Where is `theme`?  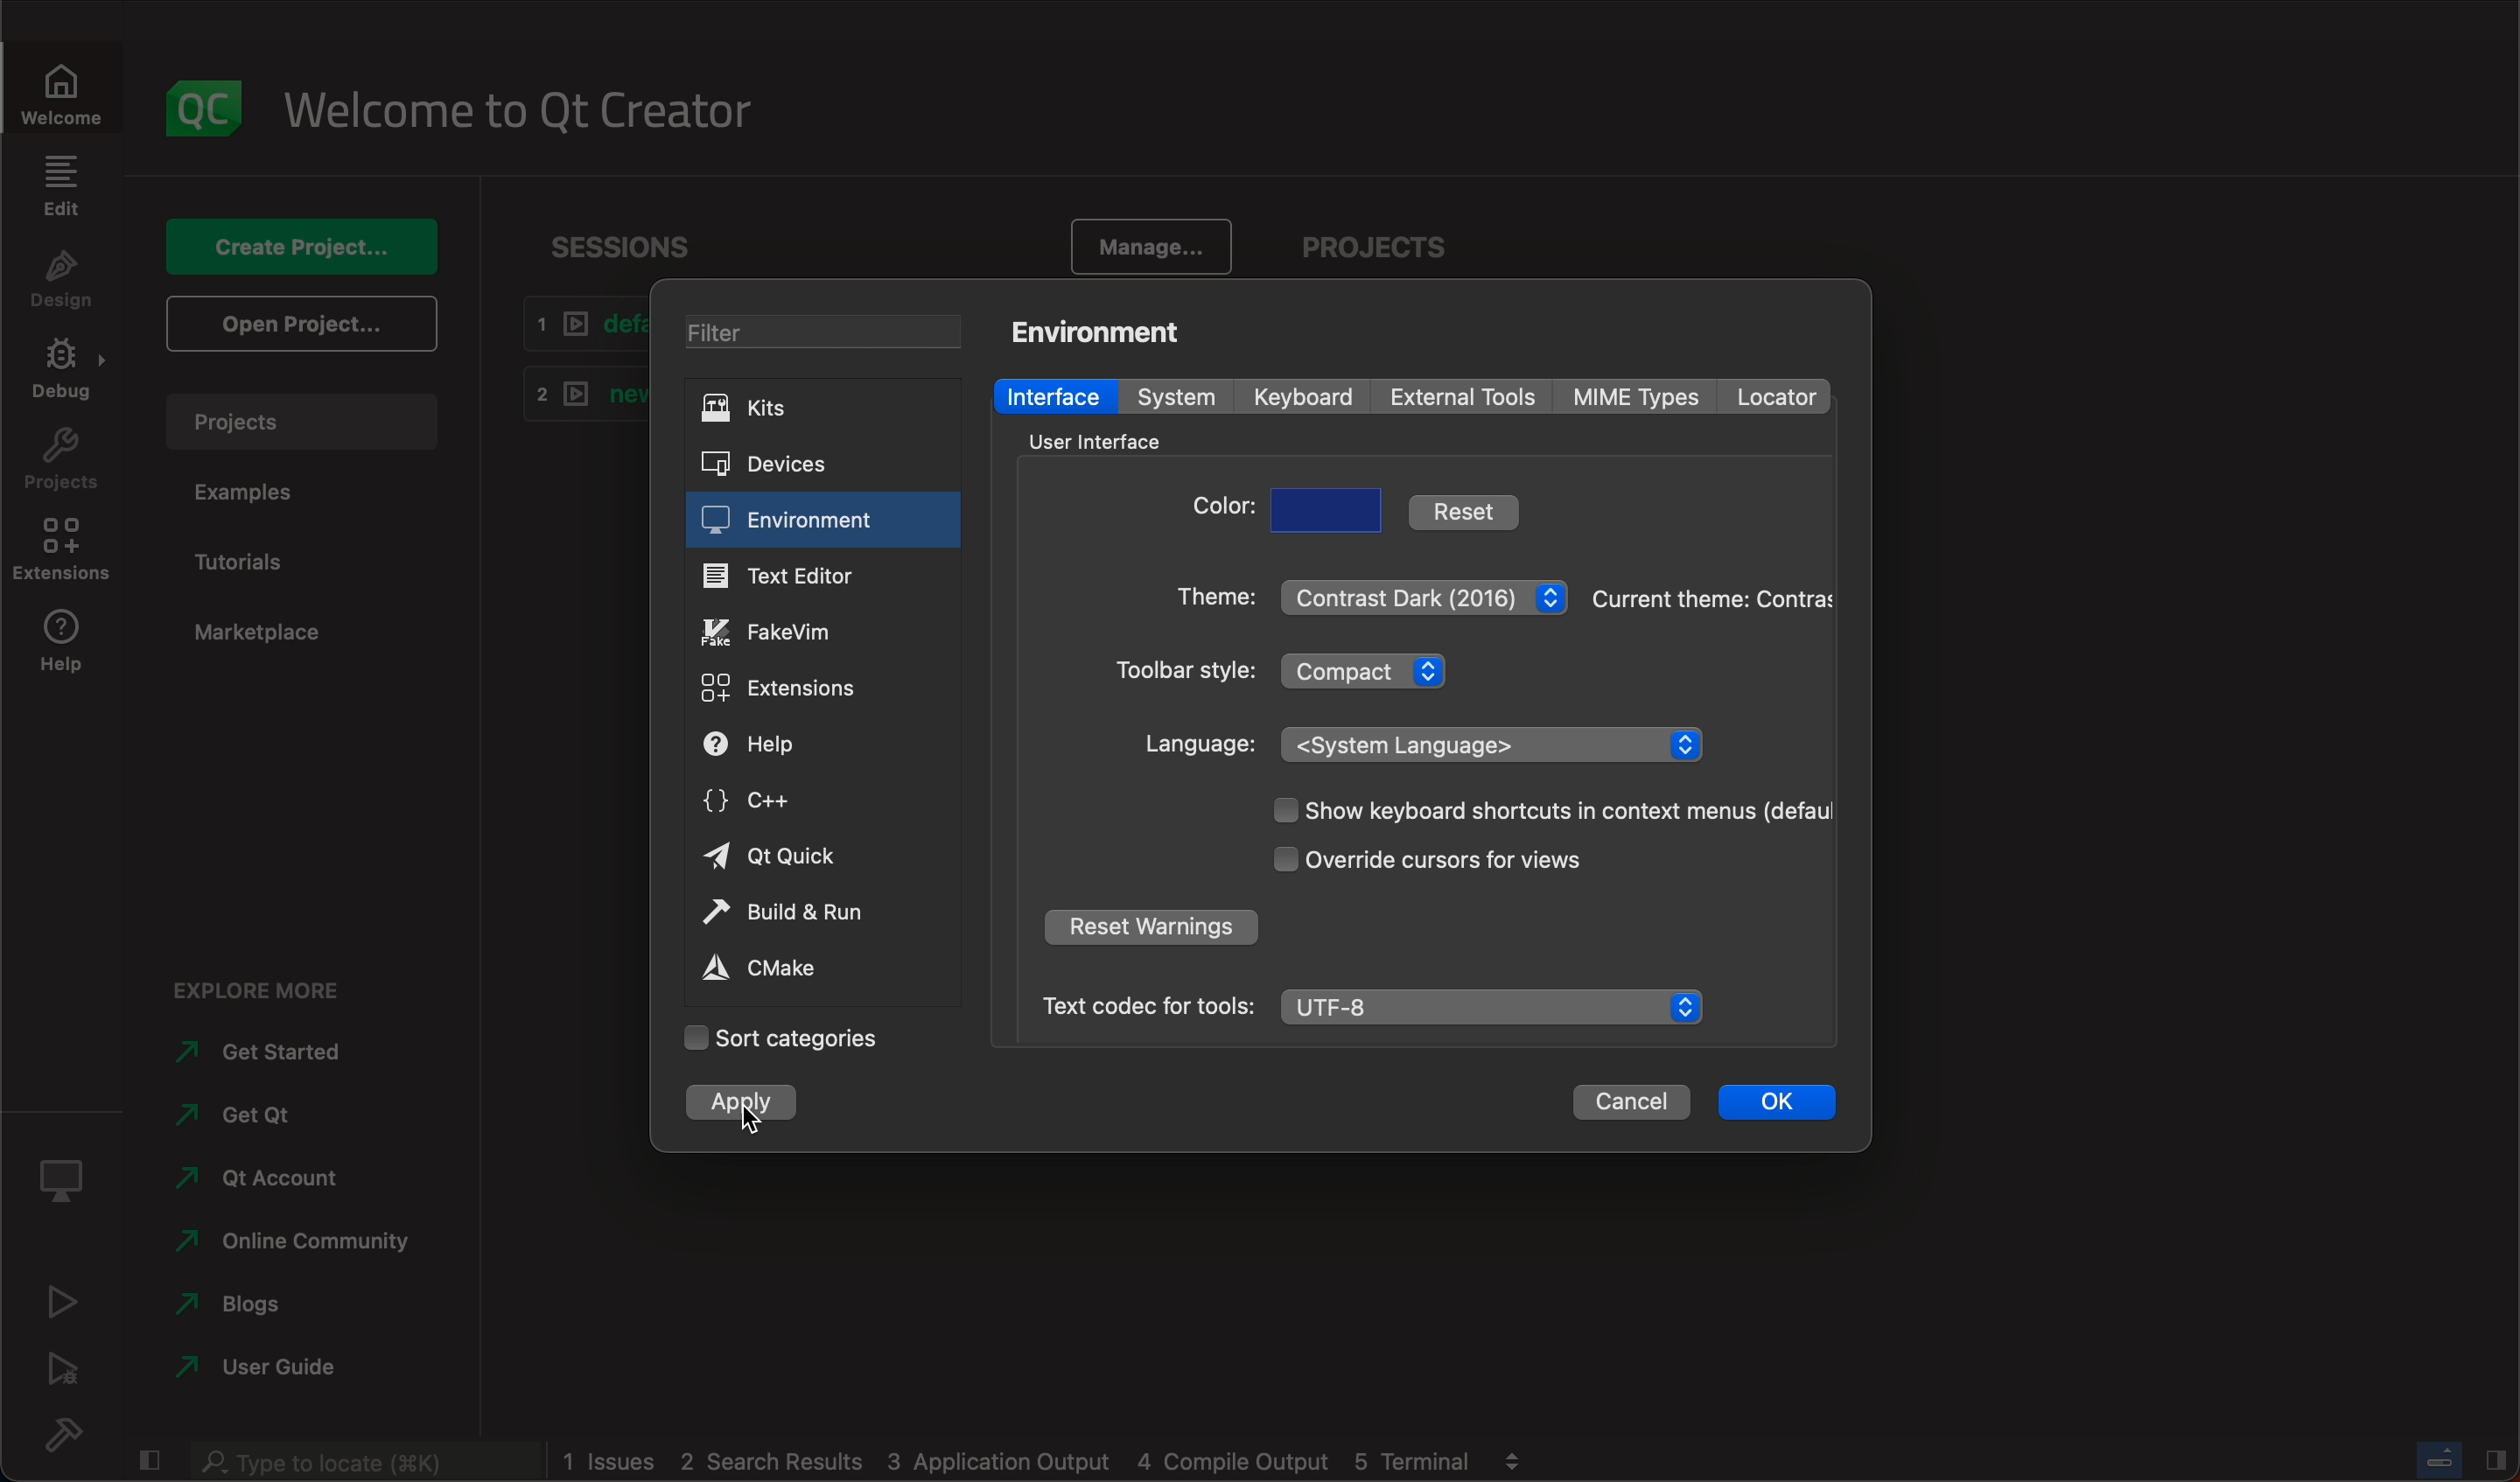
theme is located at coordinates (1206, 602).